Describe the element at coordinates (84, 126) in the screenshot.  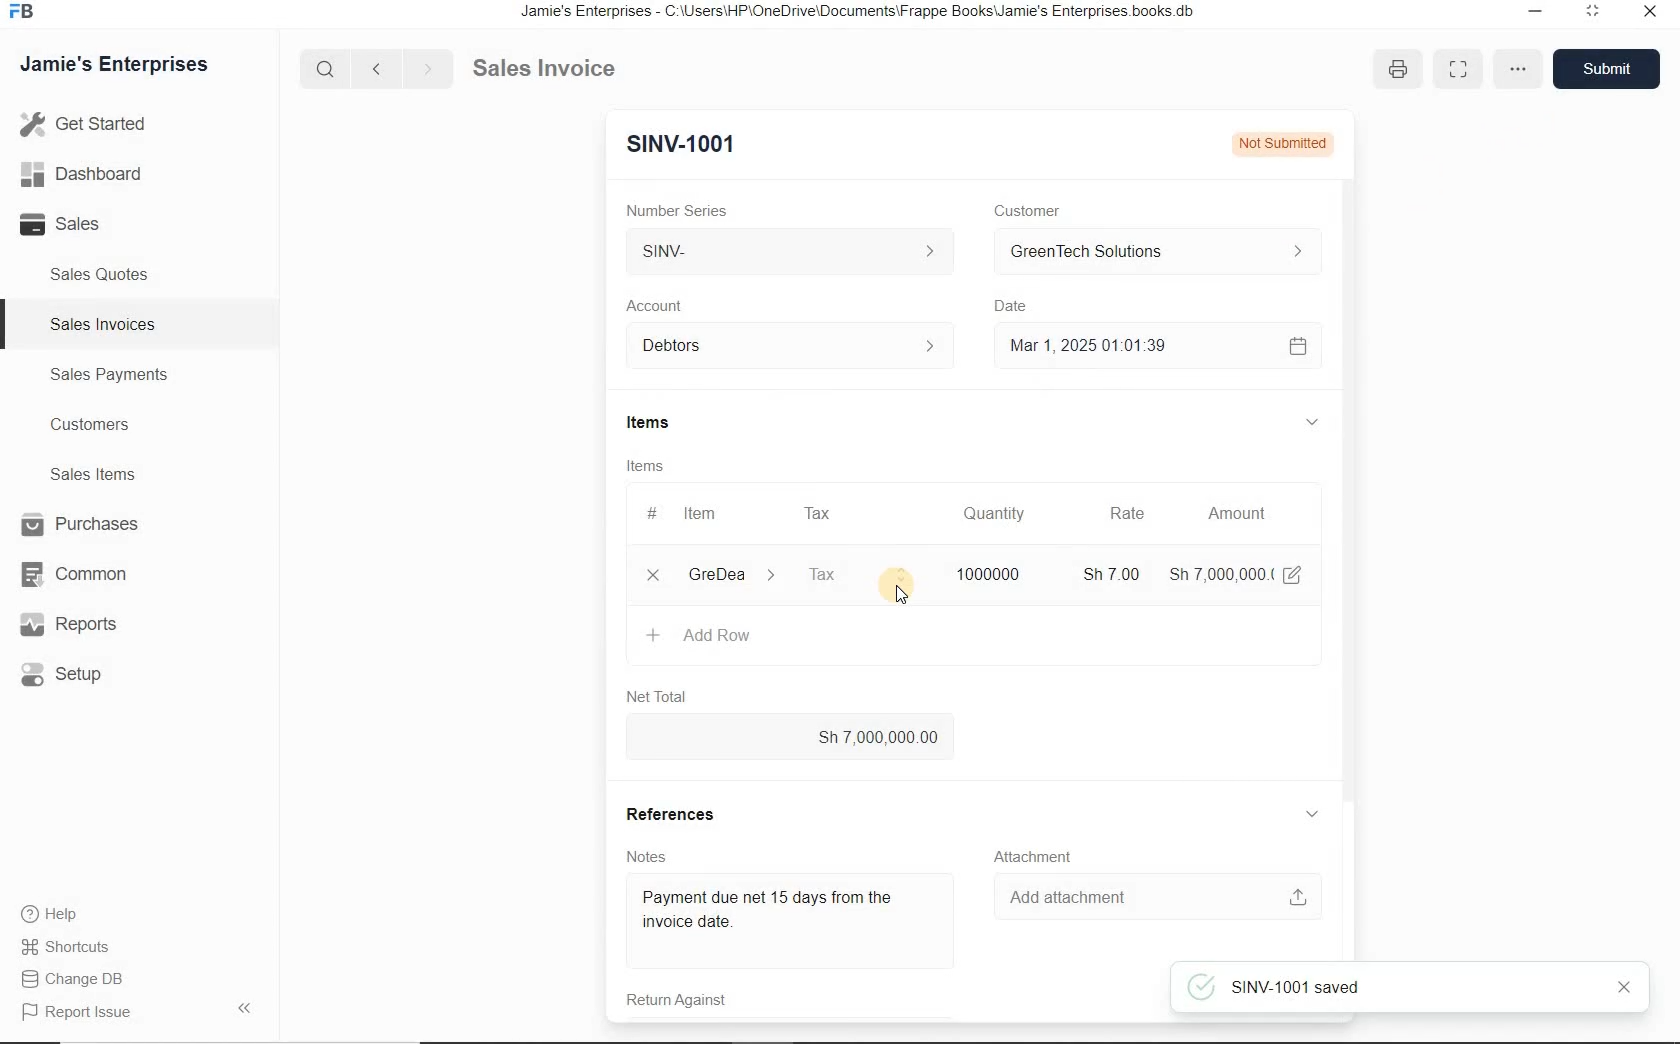
I see `Get Started` at that location.